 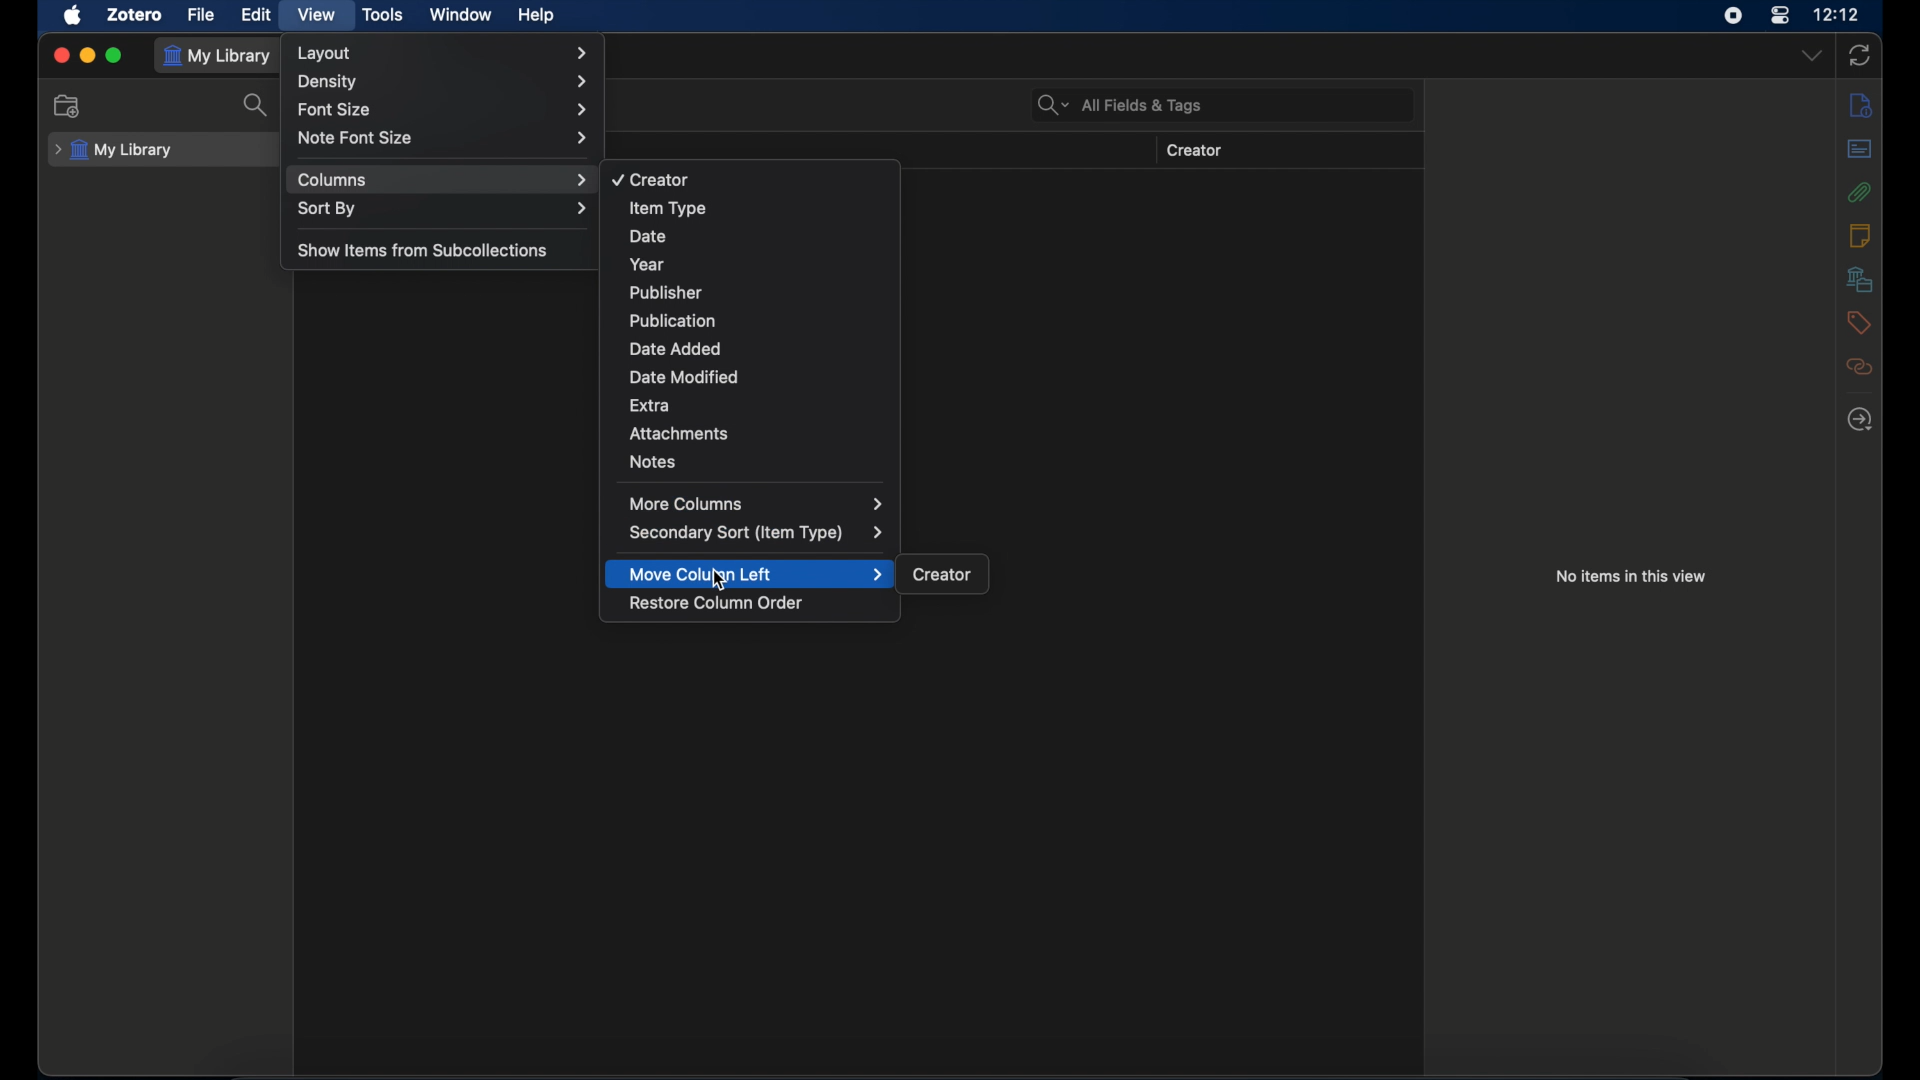 What do you see at coordinates (1861, 107) in the screenshot?
I see `info` at bounding box center [1861, 107].